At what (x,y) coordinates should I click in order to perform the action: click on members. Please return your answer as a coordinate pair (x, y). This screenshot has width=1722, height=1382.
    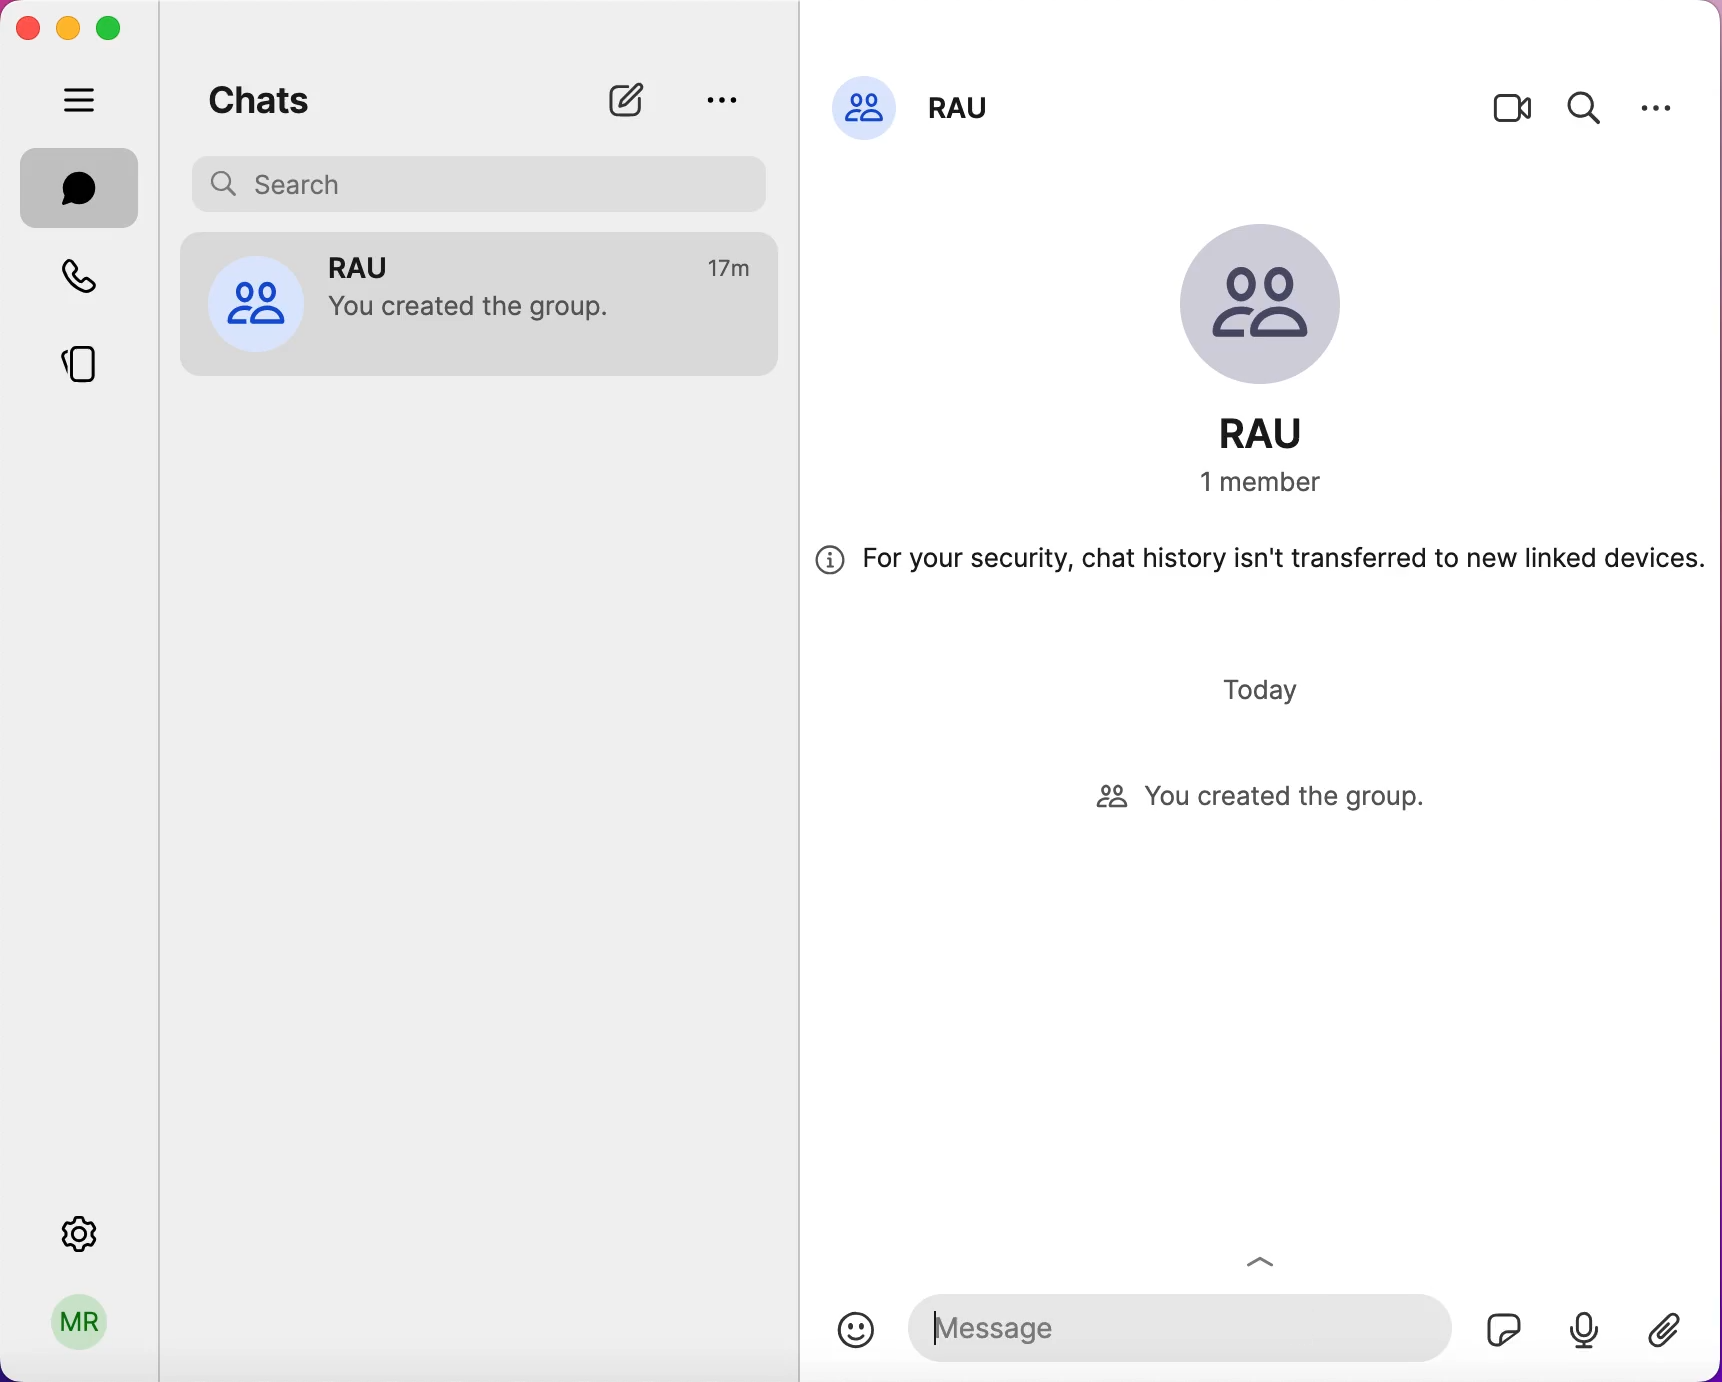
    Looking at the image, I should click on (1284, 484).